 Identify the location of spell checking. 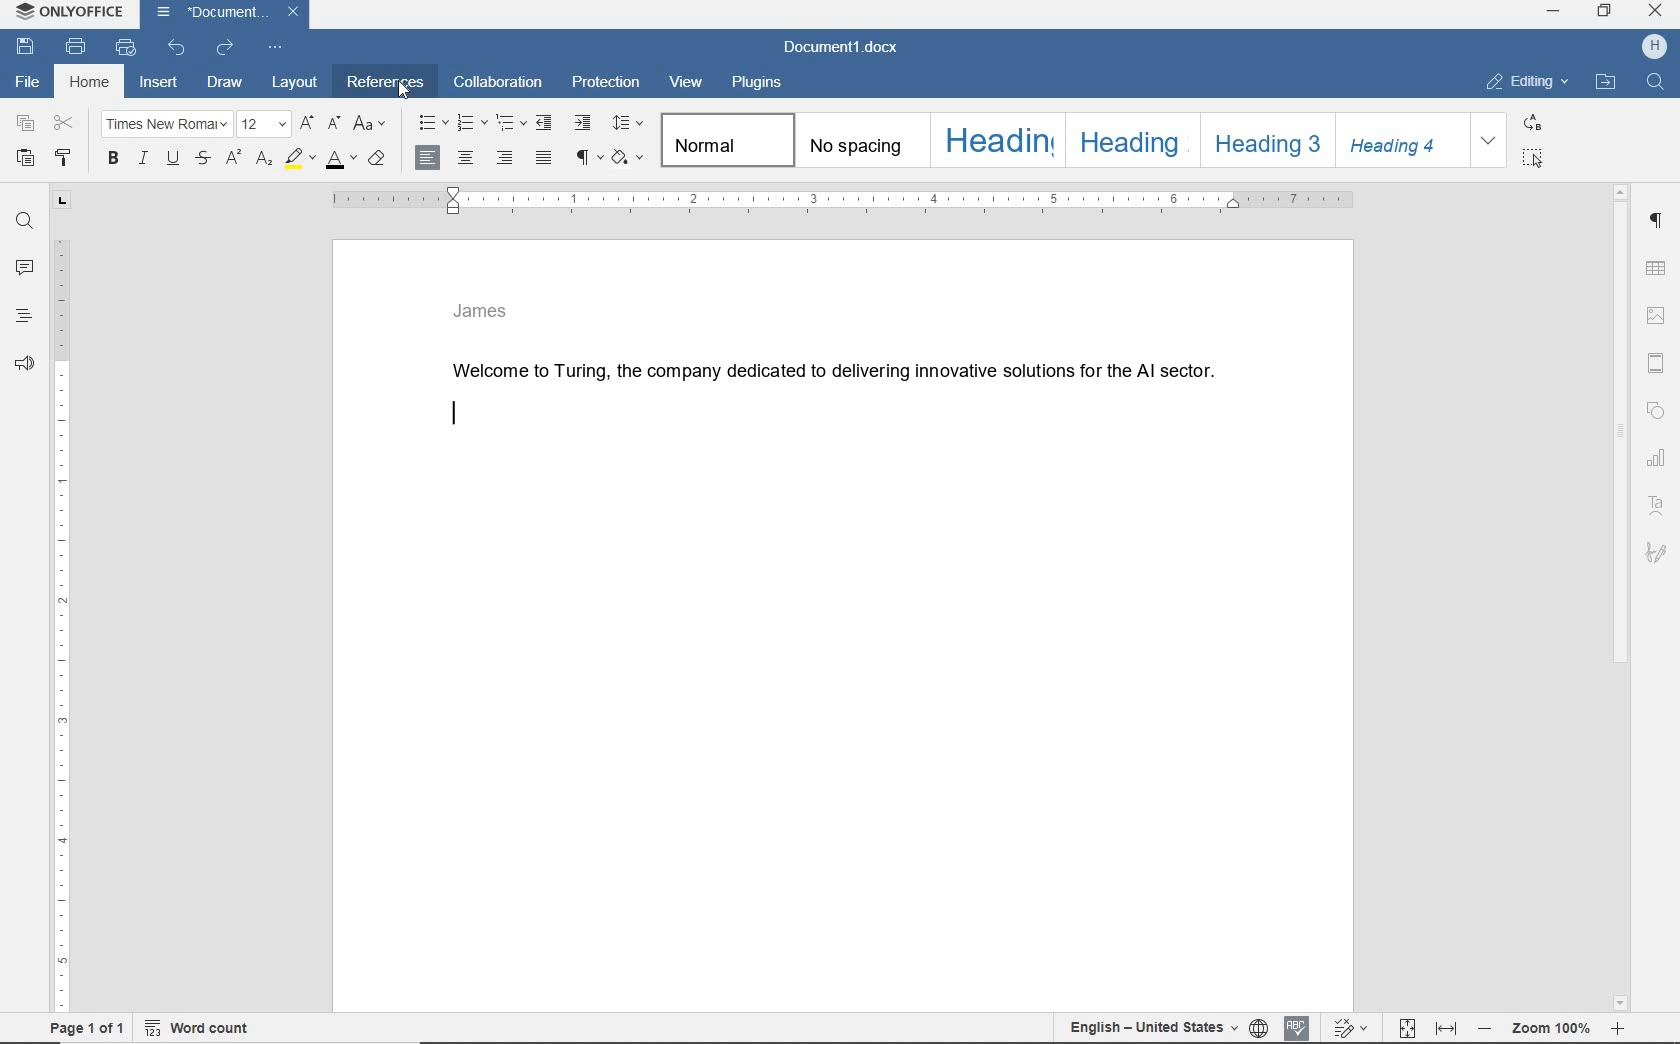
(1297, 1027).